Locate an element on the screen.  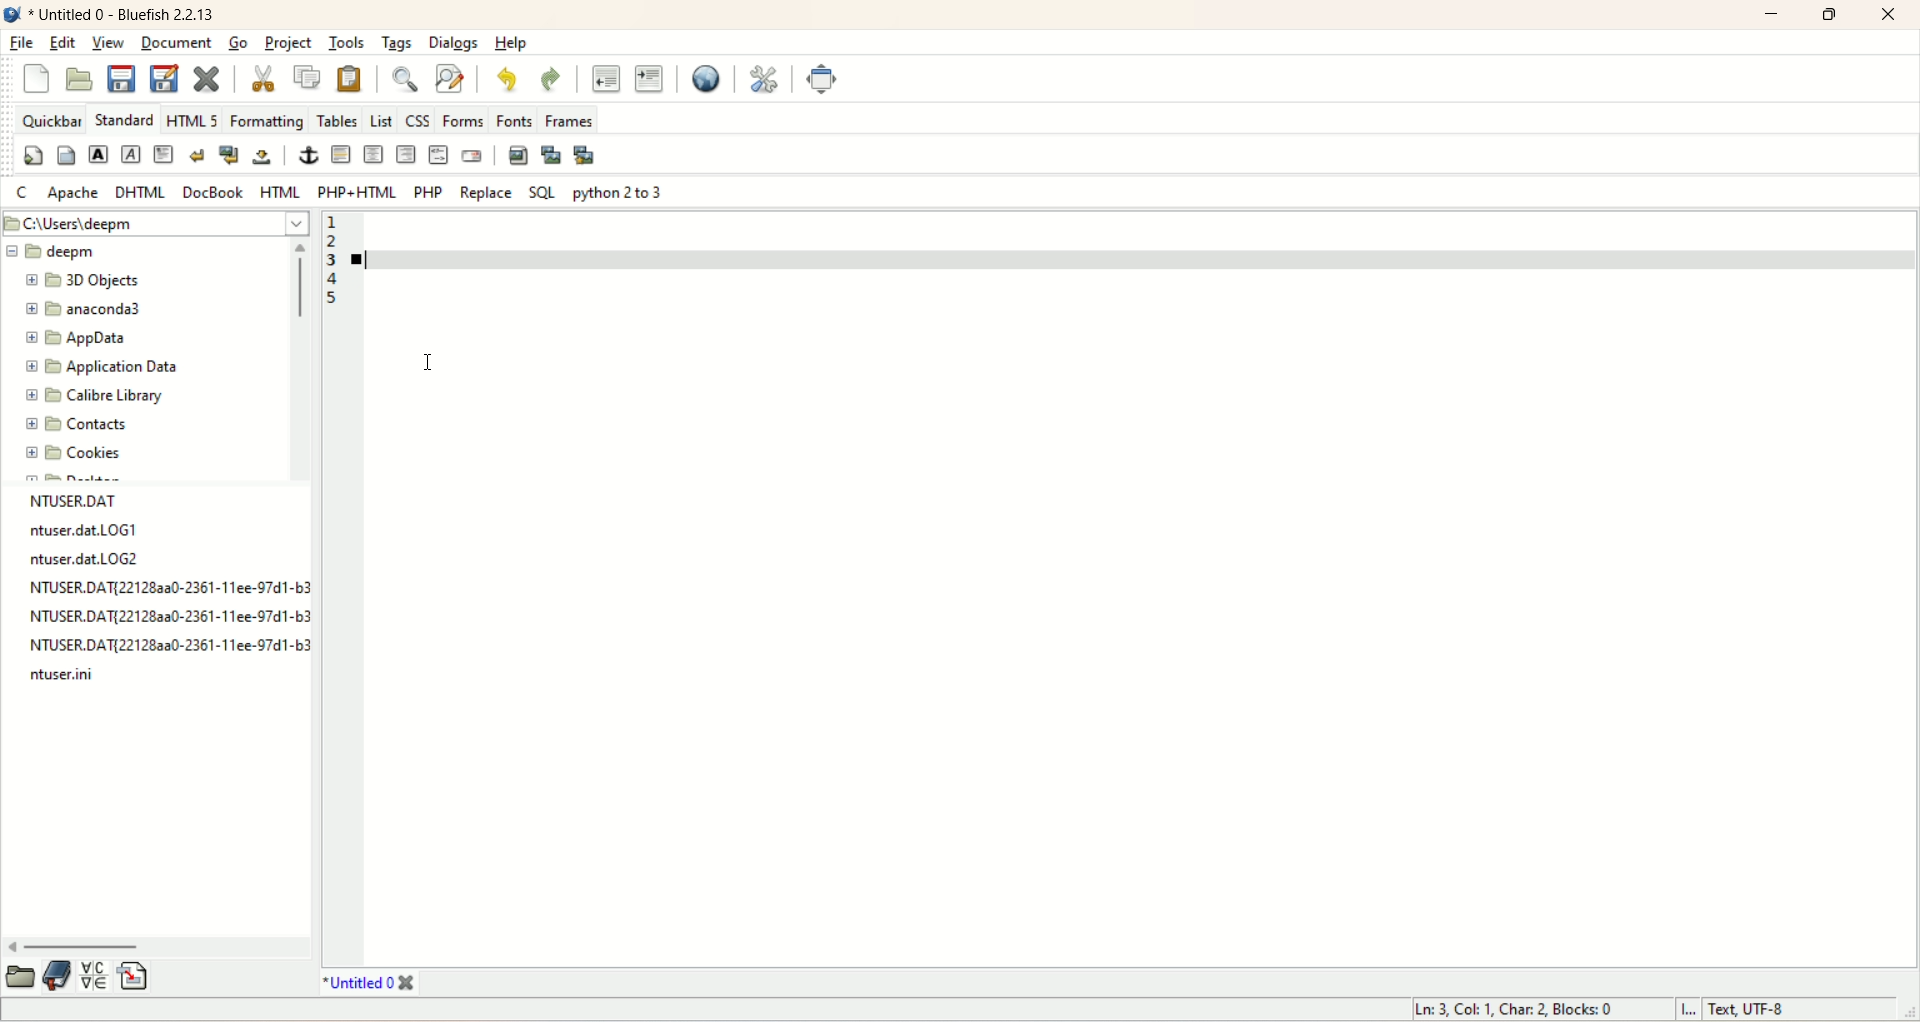
edit is located at coordinates (62, 43).